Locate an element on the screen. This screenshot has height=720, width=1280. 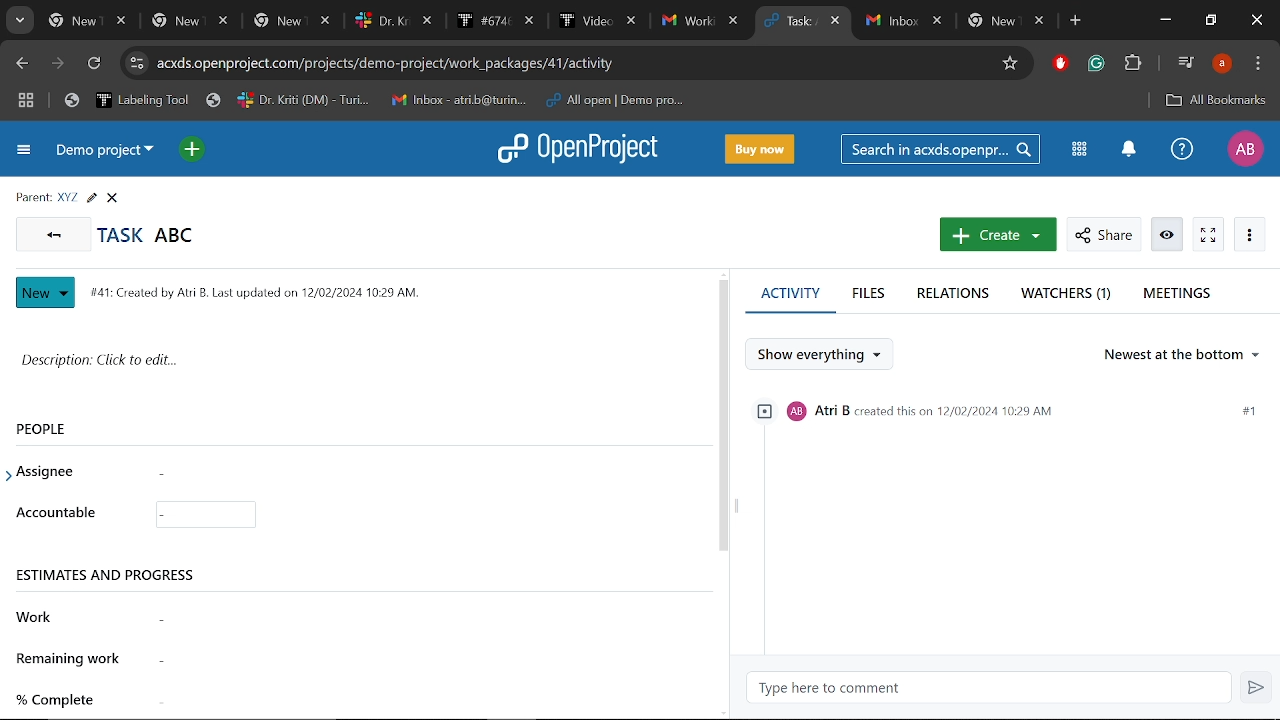
Send is located at coordinates (1256, 688).